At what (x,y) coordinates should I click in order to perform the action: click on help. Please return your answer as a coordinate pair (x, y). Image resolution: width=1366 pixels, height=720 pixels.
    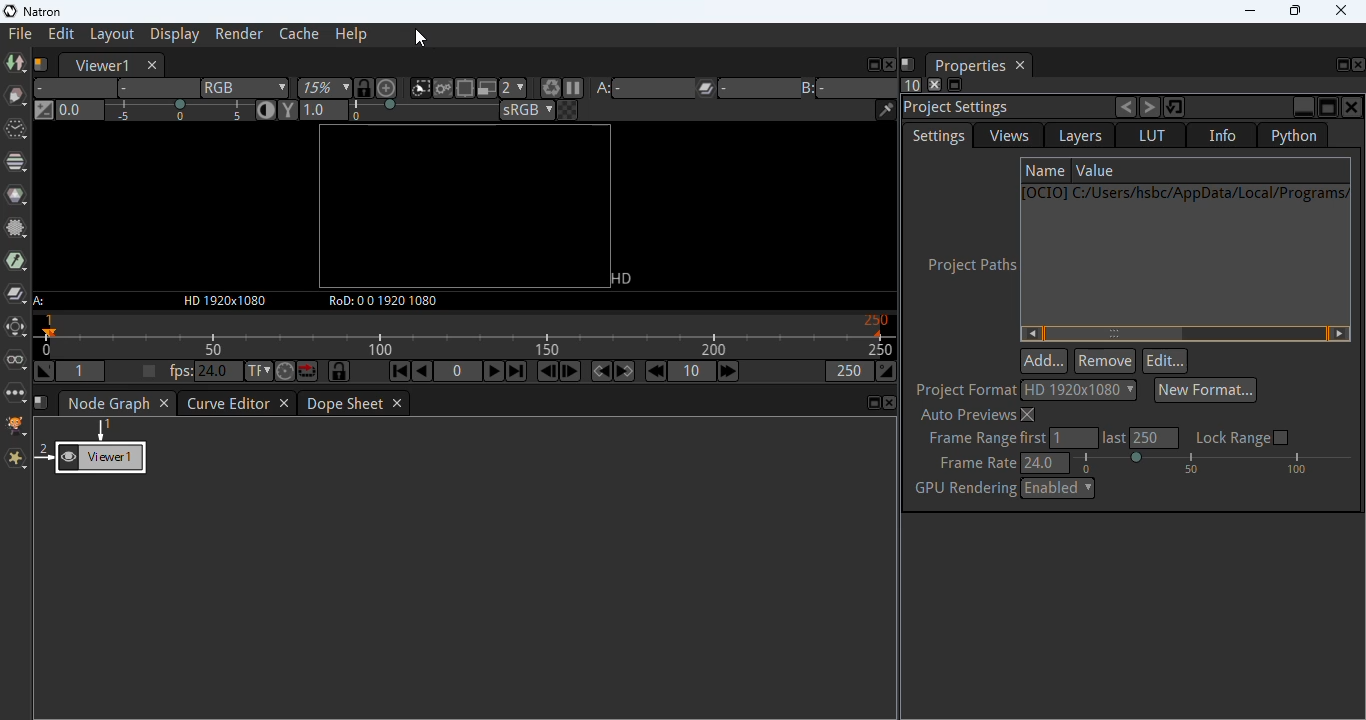
    Looking at the image, I should click on (352, 35).